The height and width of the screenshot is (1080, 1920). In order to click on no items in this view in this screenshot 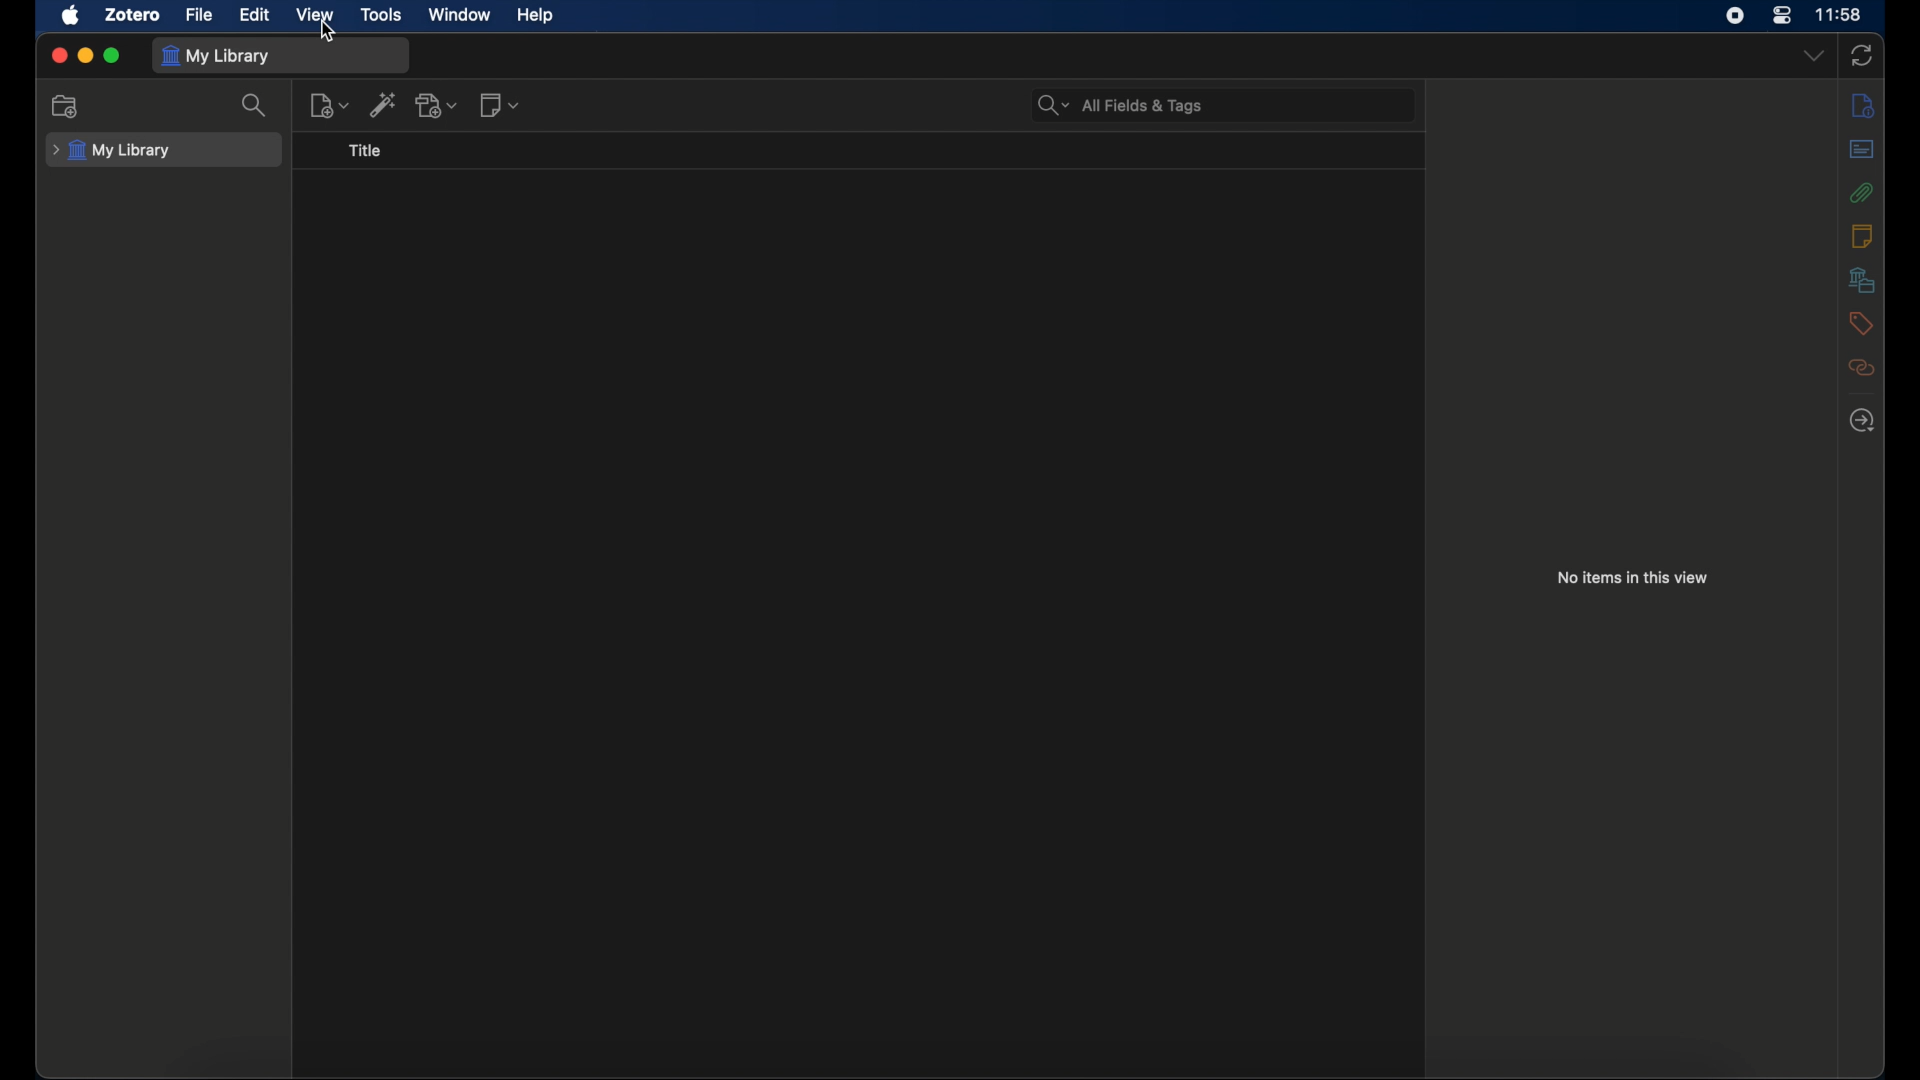, I will do `click(1636, 578)`.